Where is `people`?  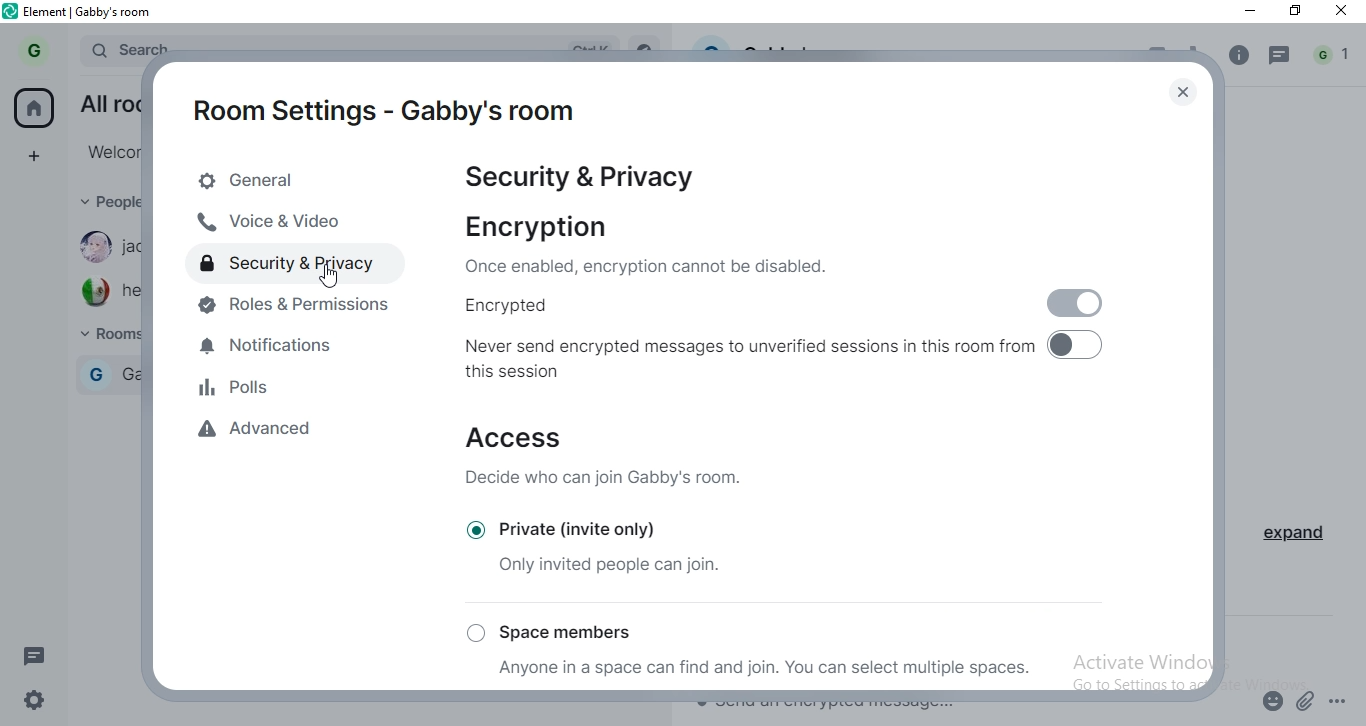 people is located at coordinates (106, 201).